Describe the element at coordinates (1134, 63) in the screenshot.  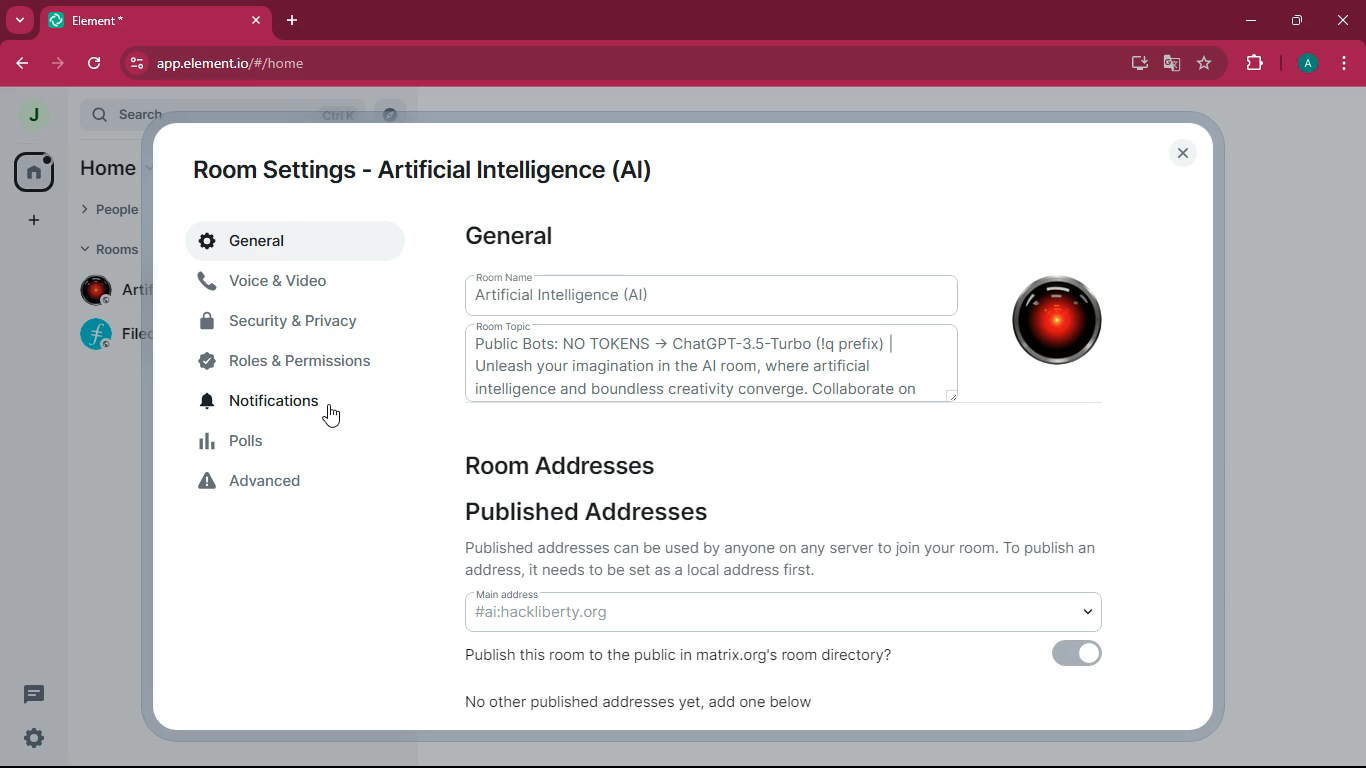
I see `desktop` at that location.